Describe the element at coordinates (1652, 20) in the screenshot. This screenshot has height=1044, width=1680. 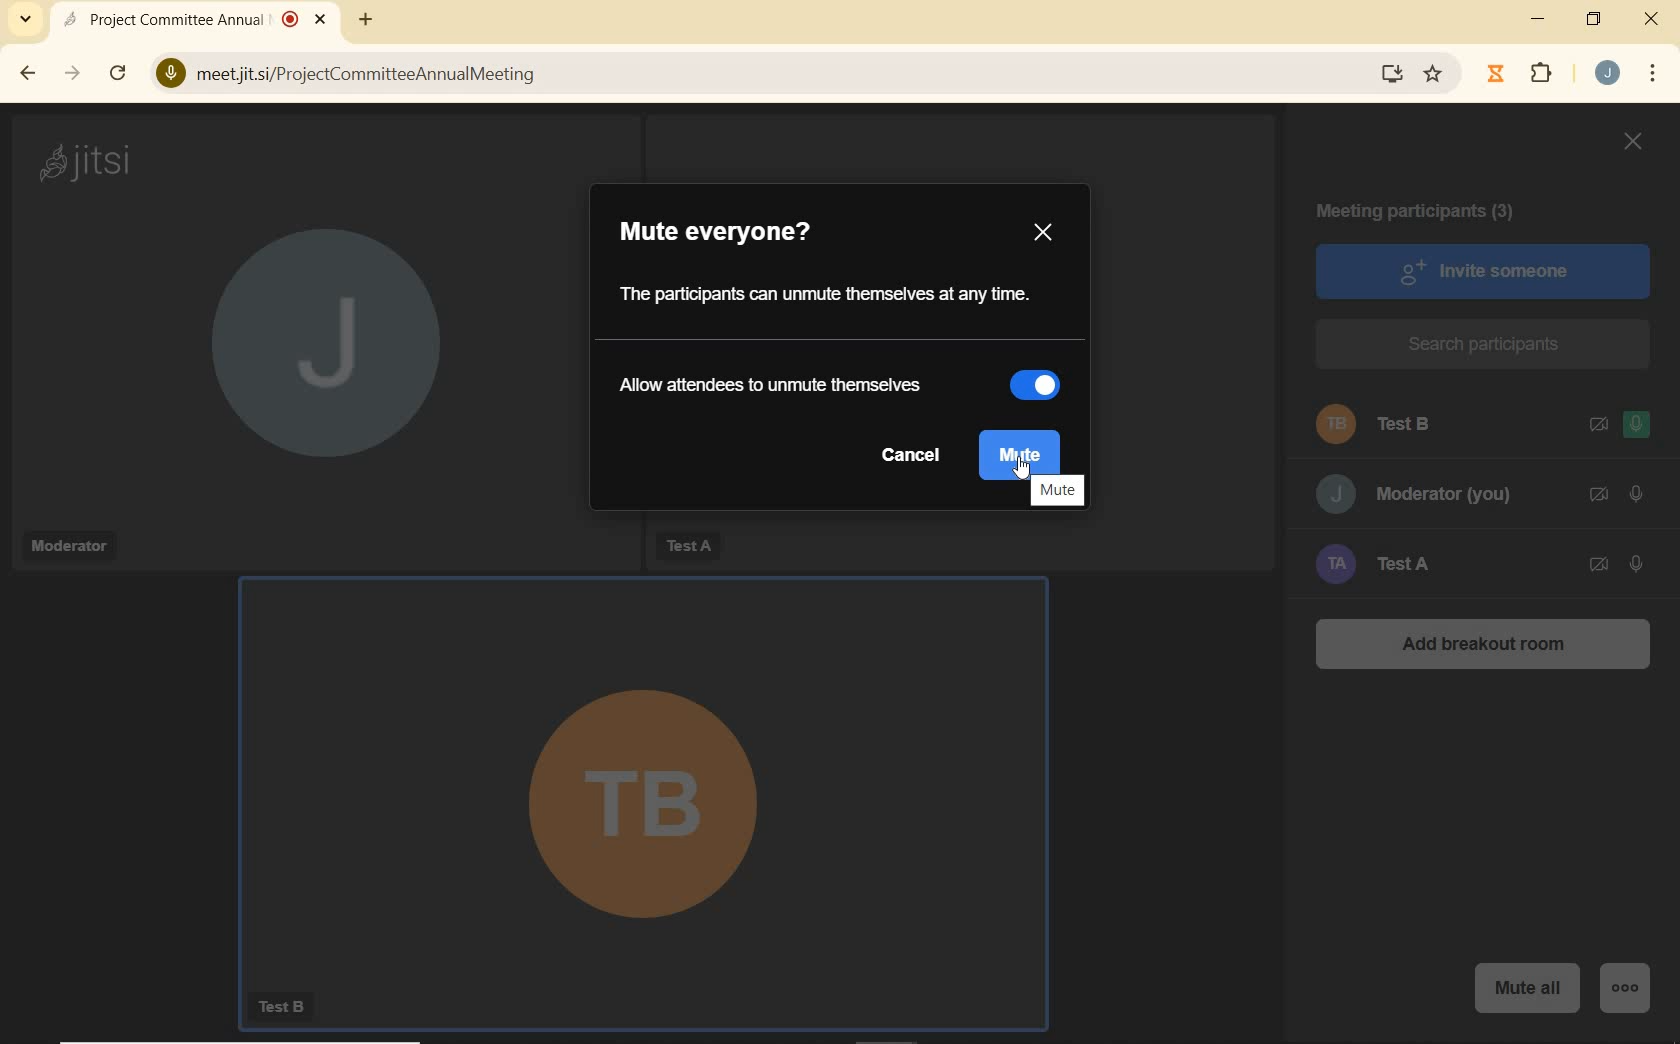
I see `CLOSE` at that location.